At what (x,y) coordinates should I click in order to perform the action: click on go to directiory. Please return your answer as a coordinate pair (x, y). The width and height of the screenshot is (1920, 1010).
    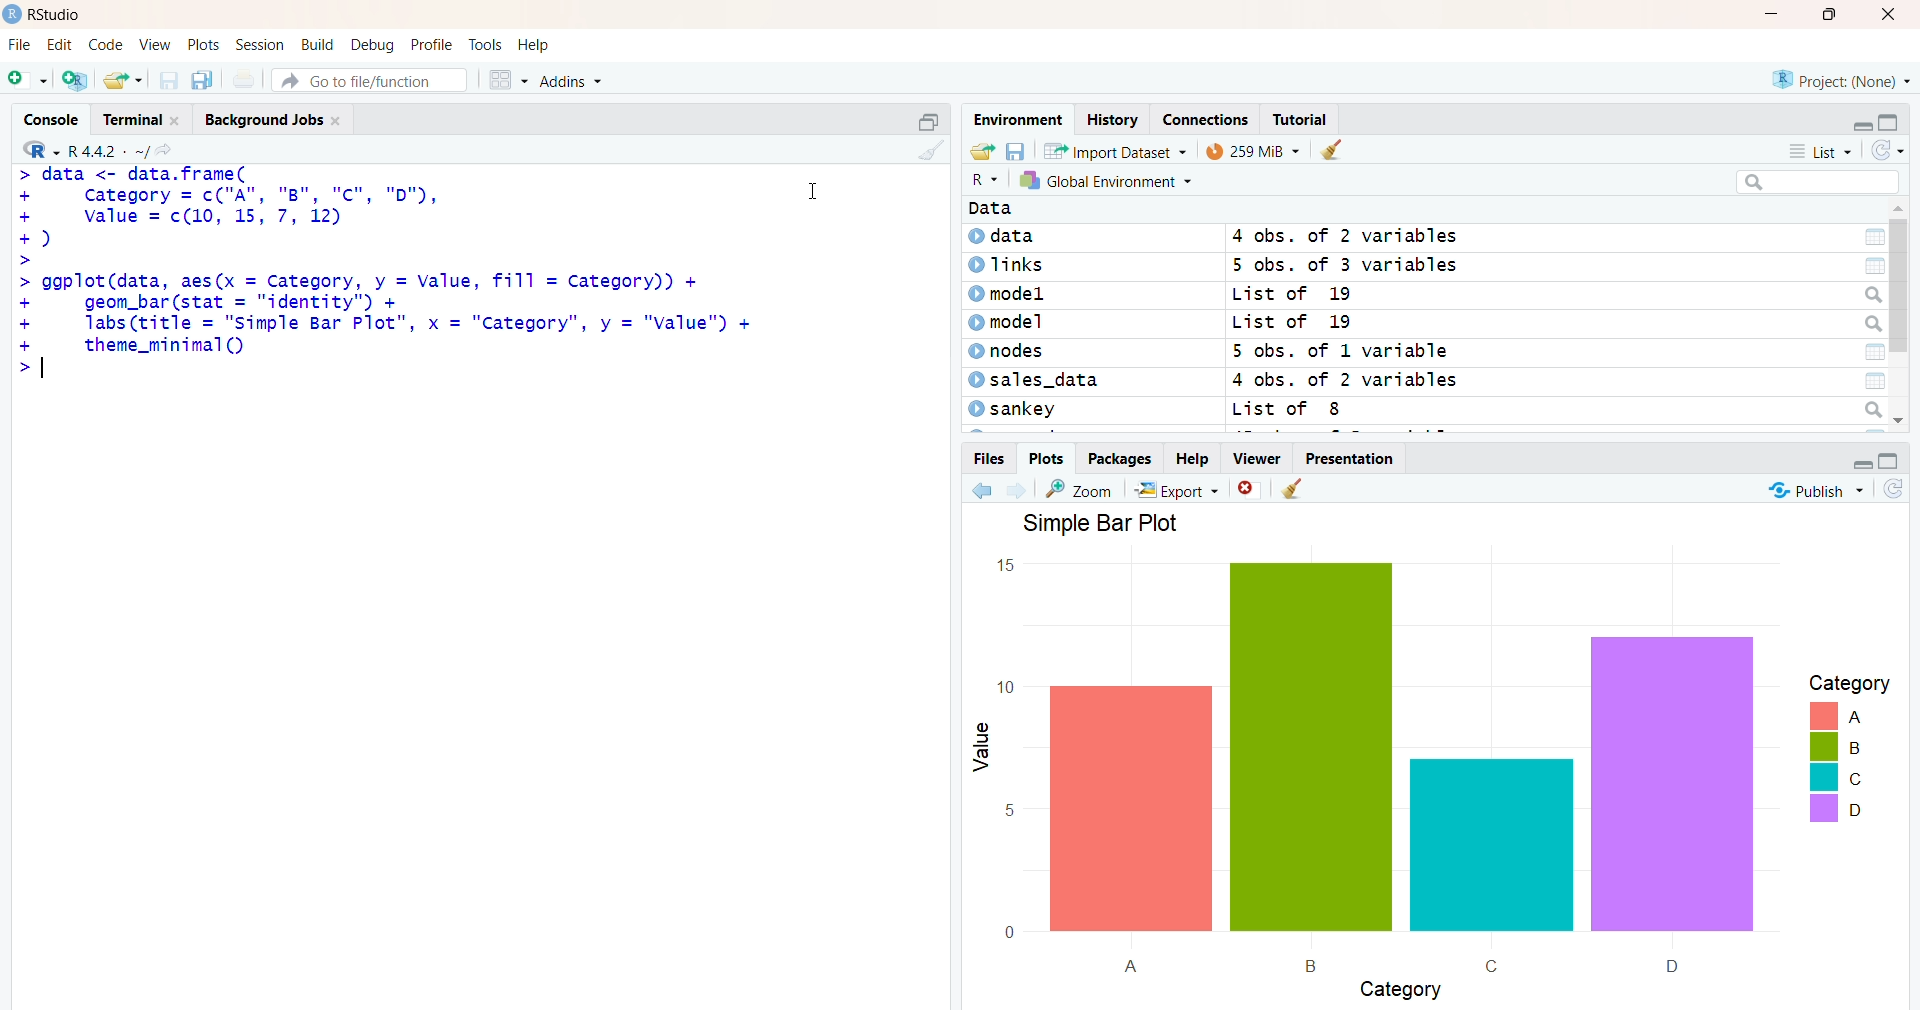
    Looking at the image, I should click on (169, 150).